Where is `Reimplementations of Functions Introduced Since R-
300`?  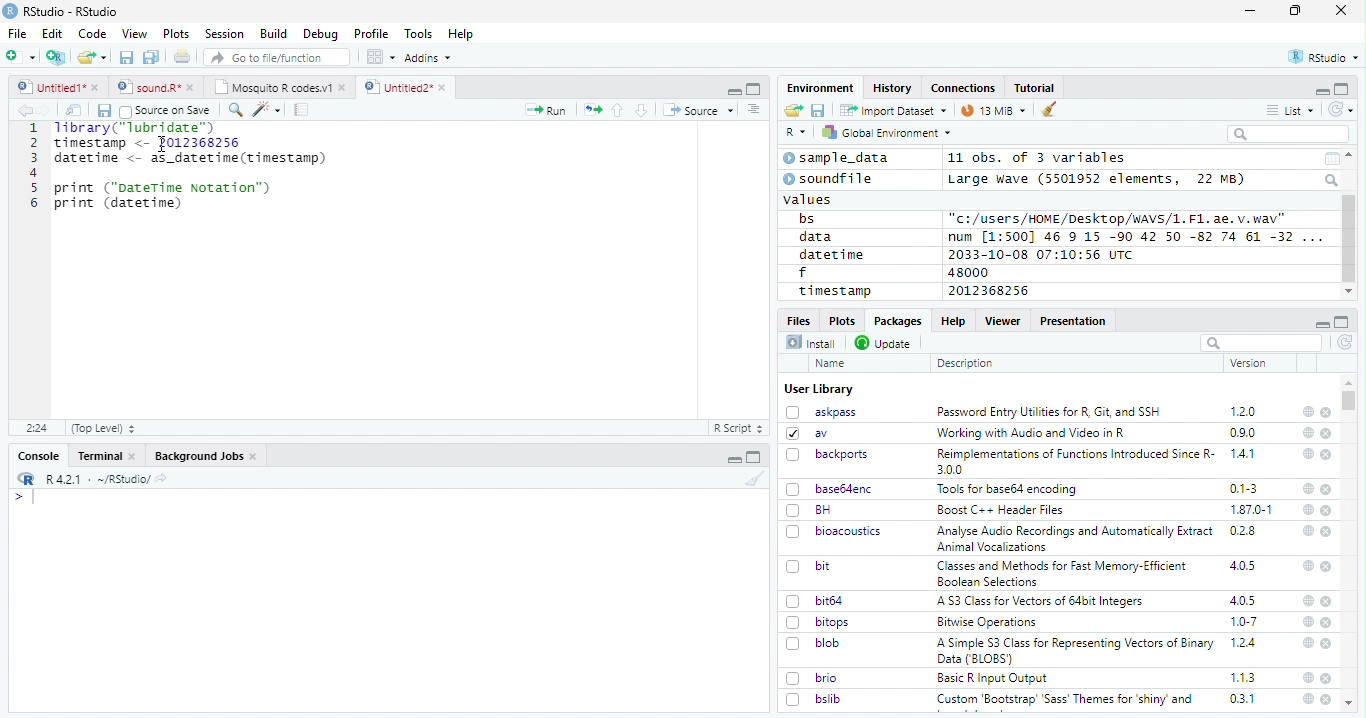
Reimplementations of Functions Introduced Since R-
300 is located at coordinates (1074, 461).